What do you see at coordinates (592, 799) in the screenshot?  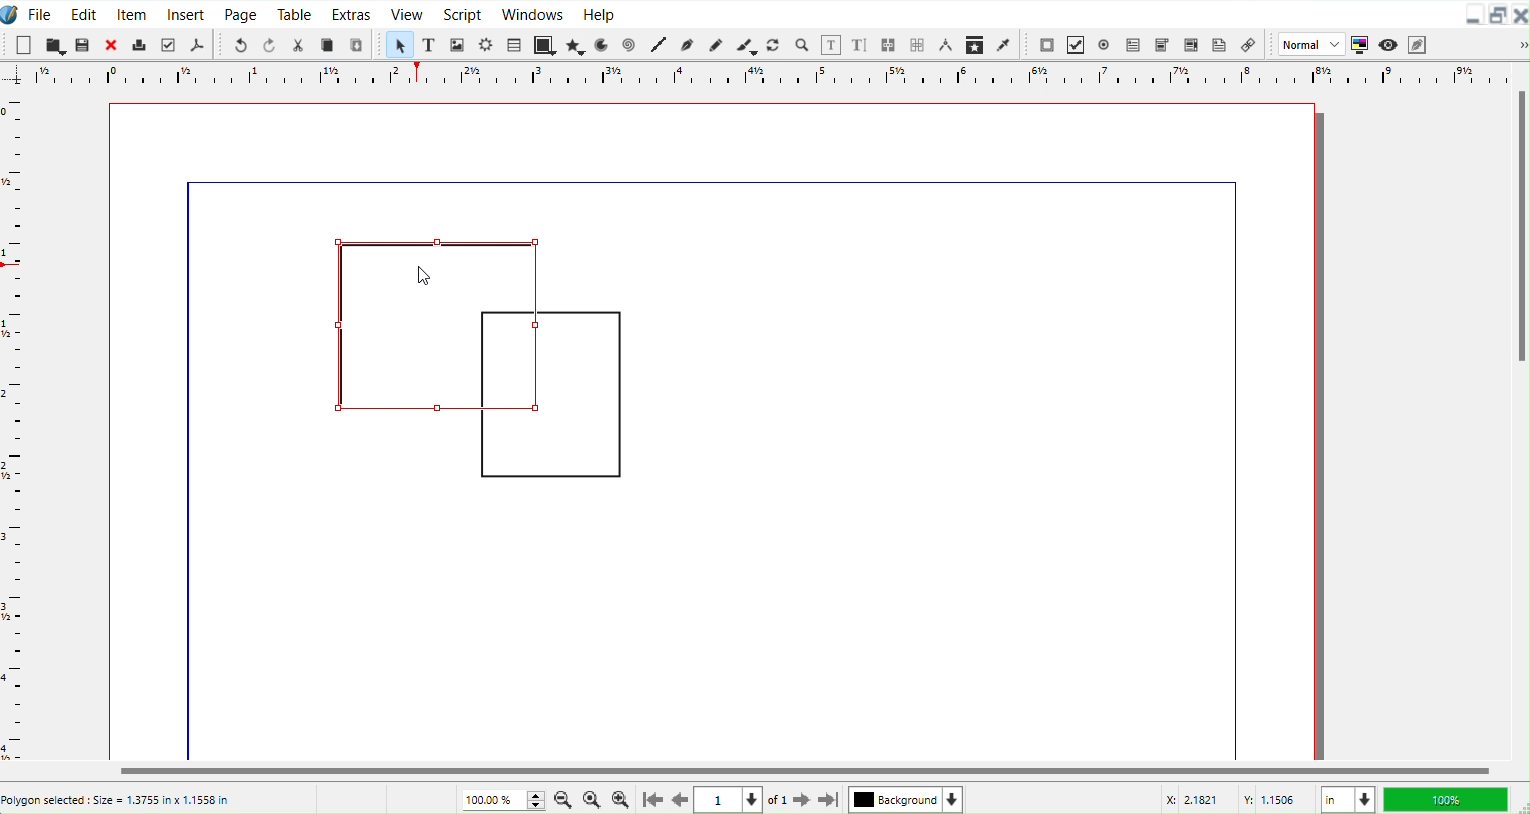 I see `Zoom to 100%` at bounding box center [592, 799].